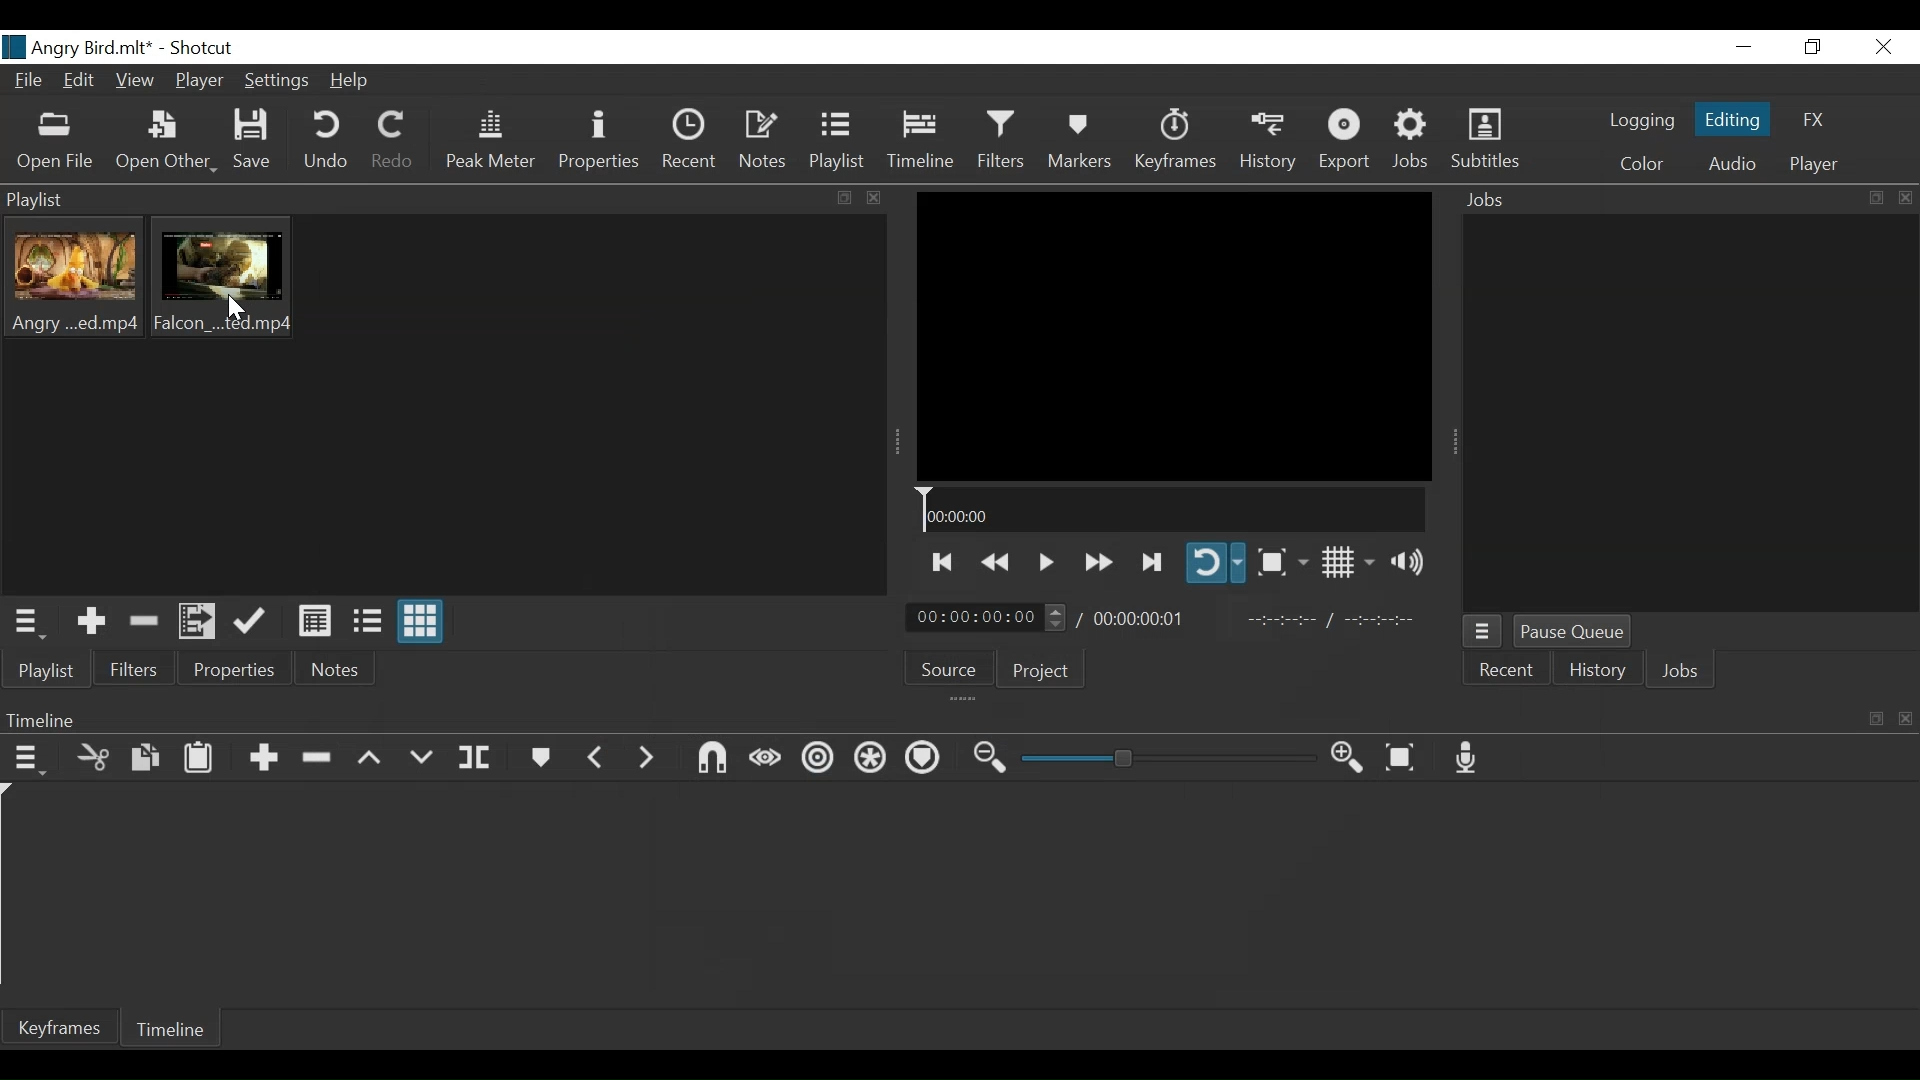 The width and height of the screenshot is (1920, 1080). What do you see at coordinates (131, 668) in the screenshot?
I see `Filters` at bounding box center [131, 668].